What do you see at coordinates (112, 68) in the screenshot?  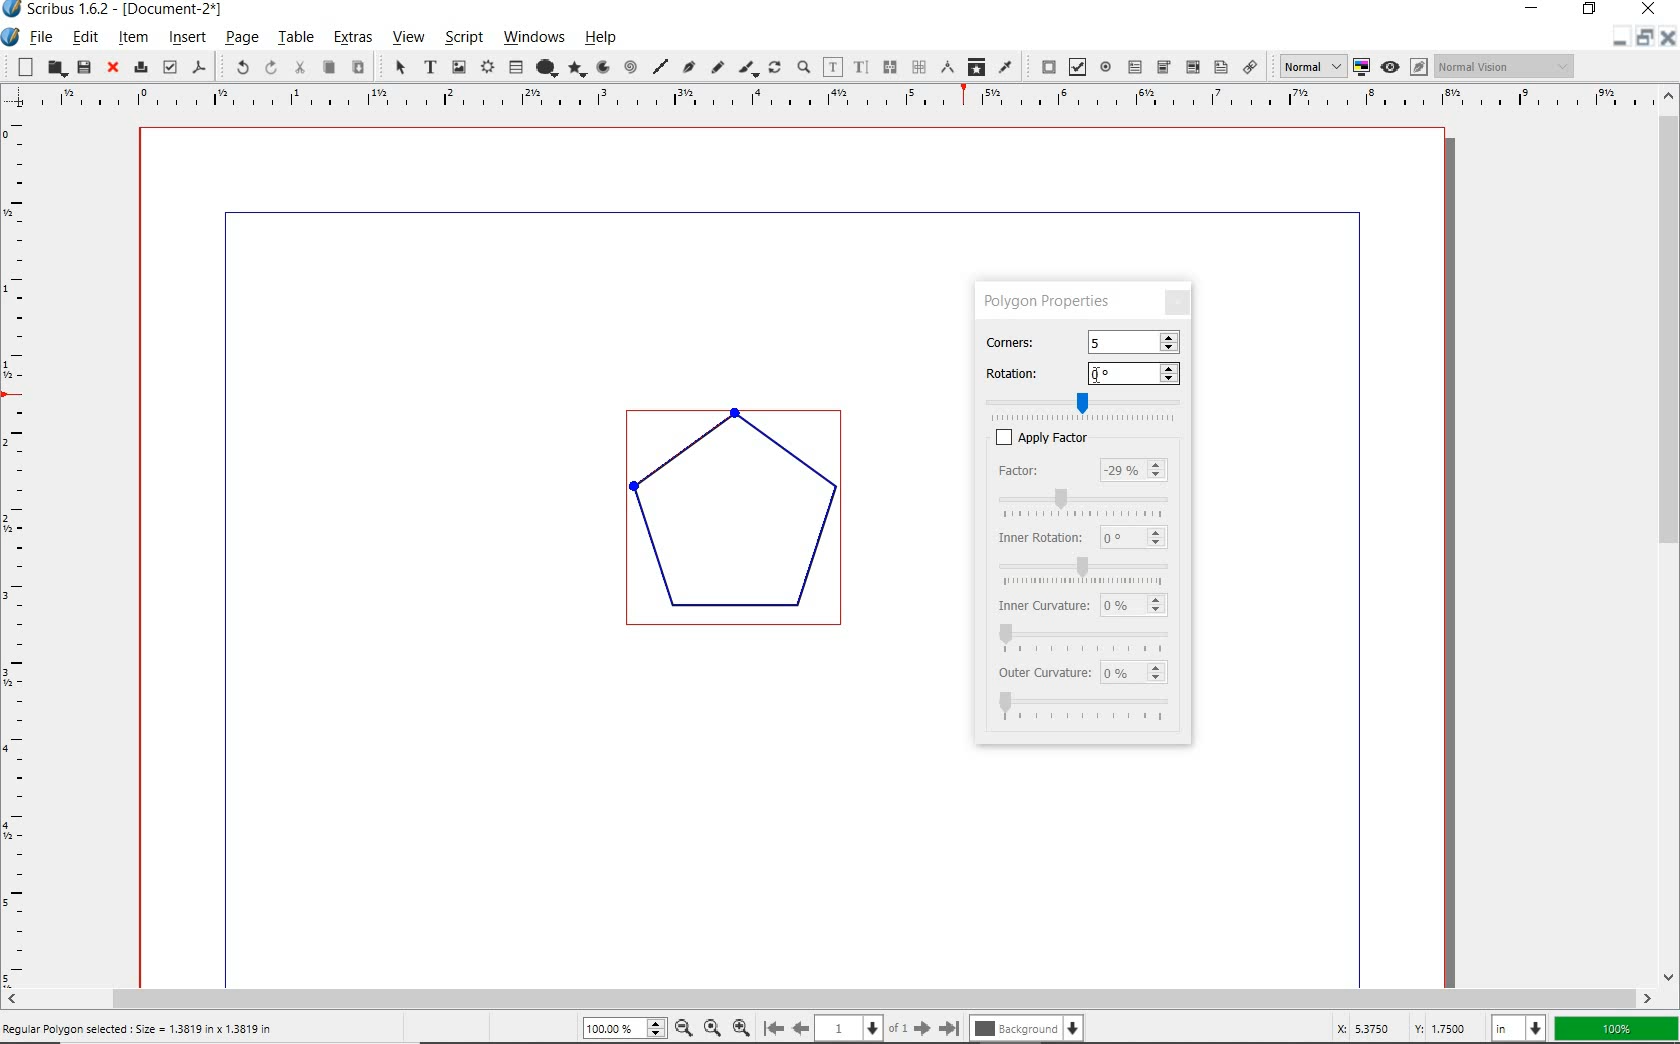 I see `close` at bounding box center [112, 68].